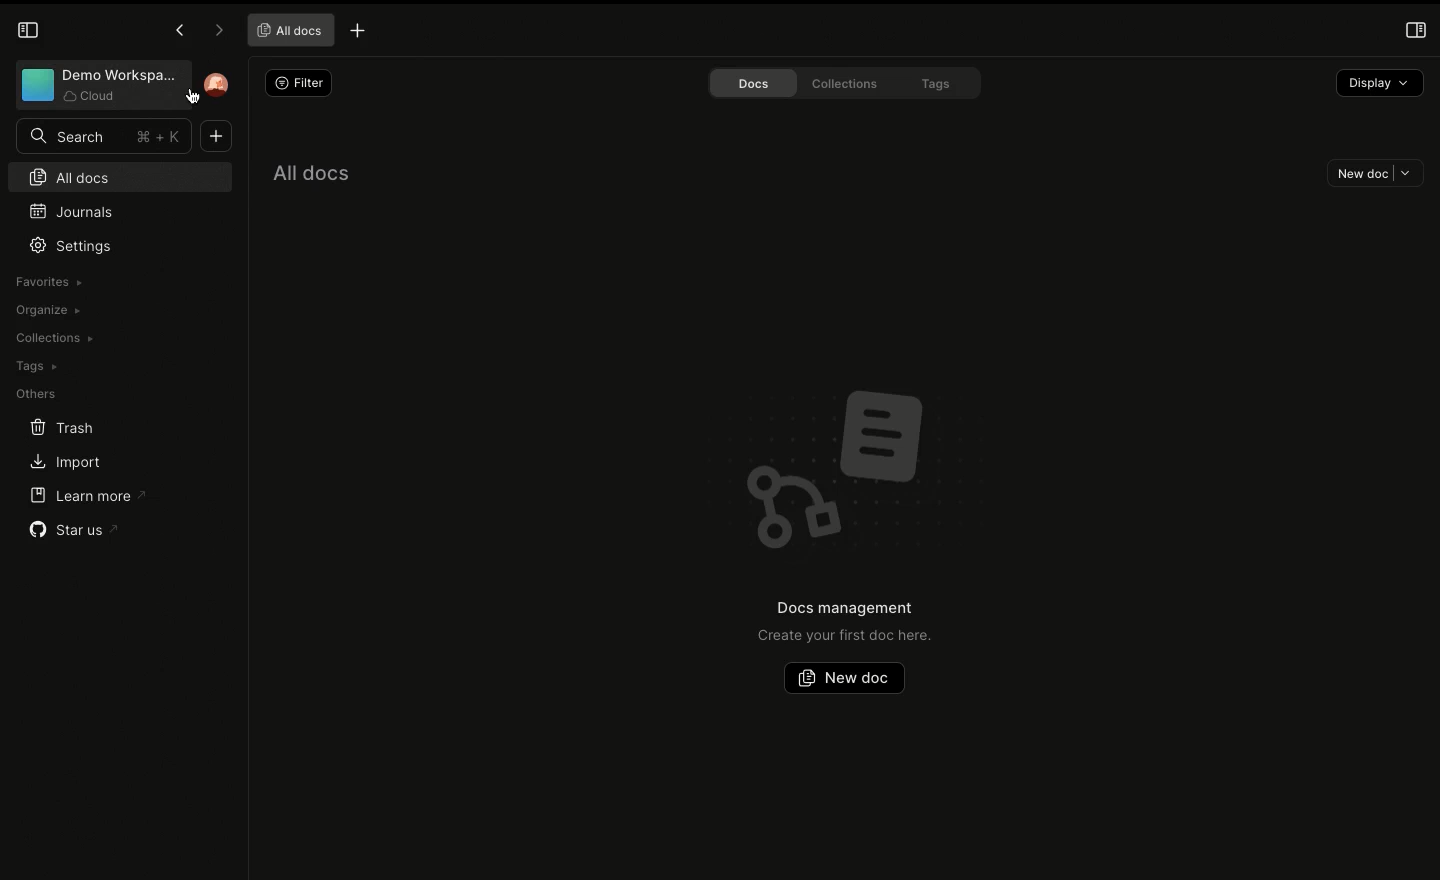 Image resolution: width=1440 pixels, height=880 pixels. I want to click on Create your first doc here, so click(845, 635).